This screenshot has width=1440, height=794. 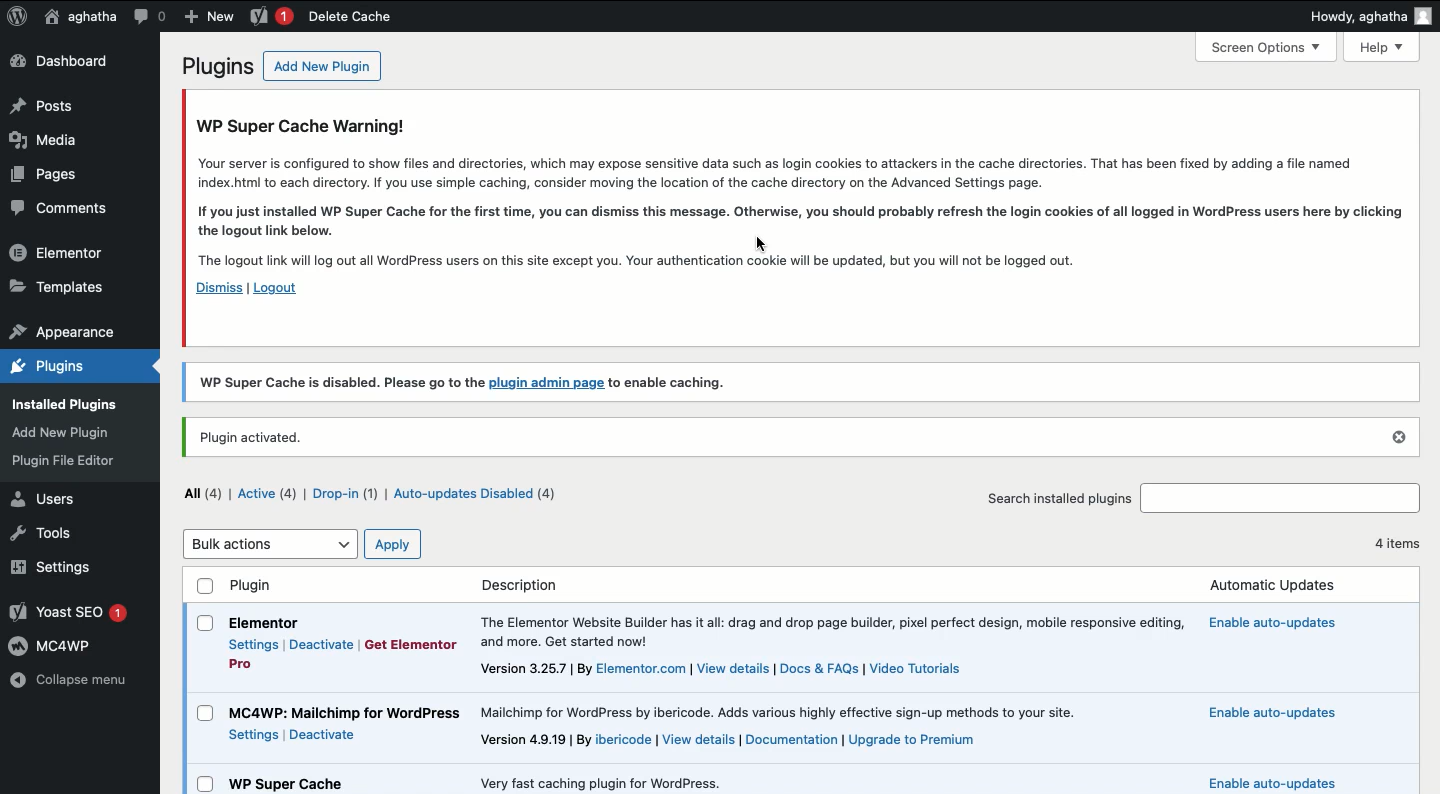 What do you see at coordinates (834, 642) in the screenshot?
I see `‘The Elementor Website Builder has it all: drag and drop page builder, pixel perfect design, mobile responsive editing,
and more. Get started now!
Version 3.26.7 | By Elementor.com | View details | Docs & FAQs | Video Tutorials` at bounding box center [834, 642].